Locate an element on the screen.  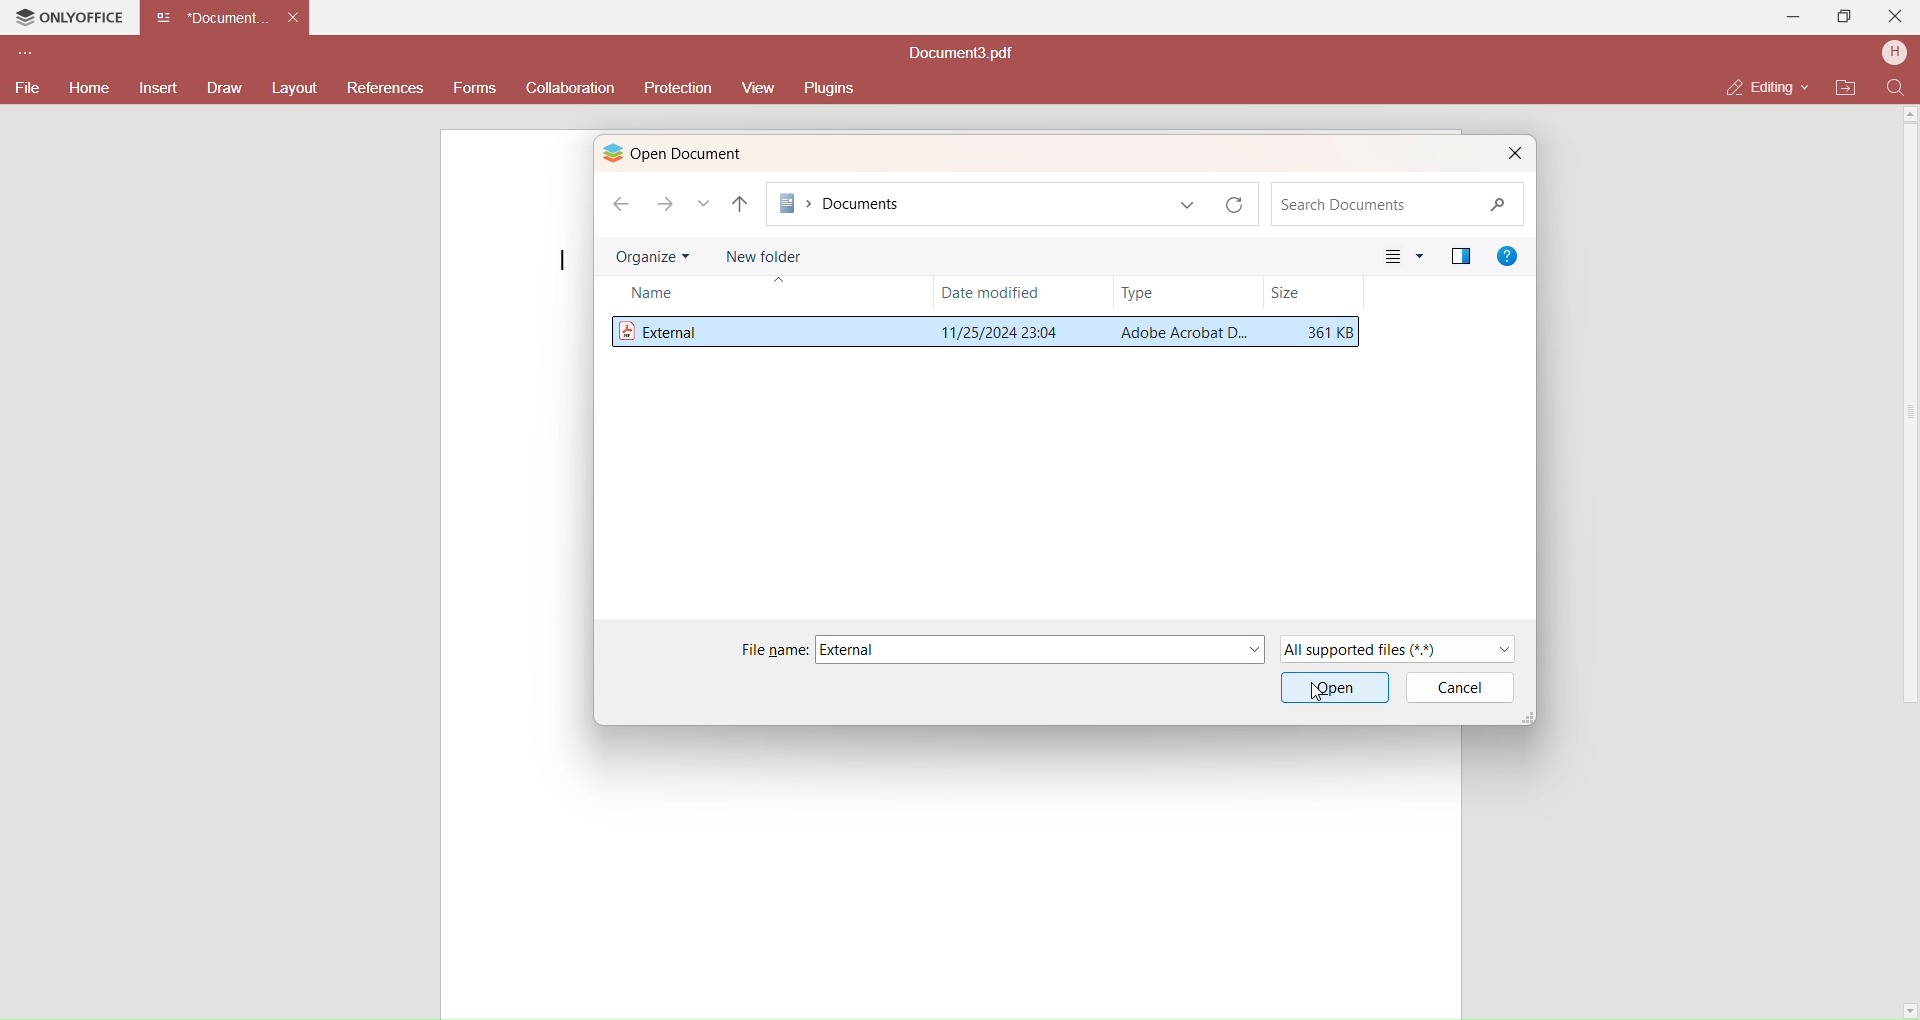
Layout is located at coordinates (295, 88).